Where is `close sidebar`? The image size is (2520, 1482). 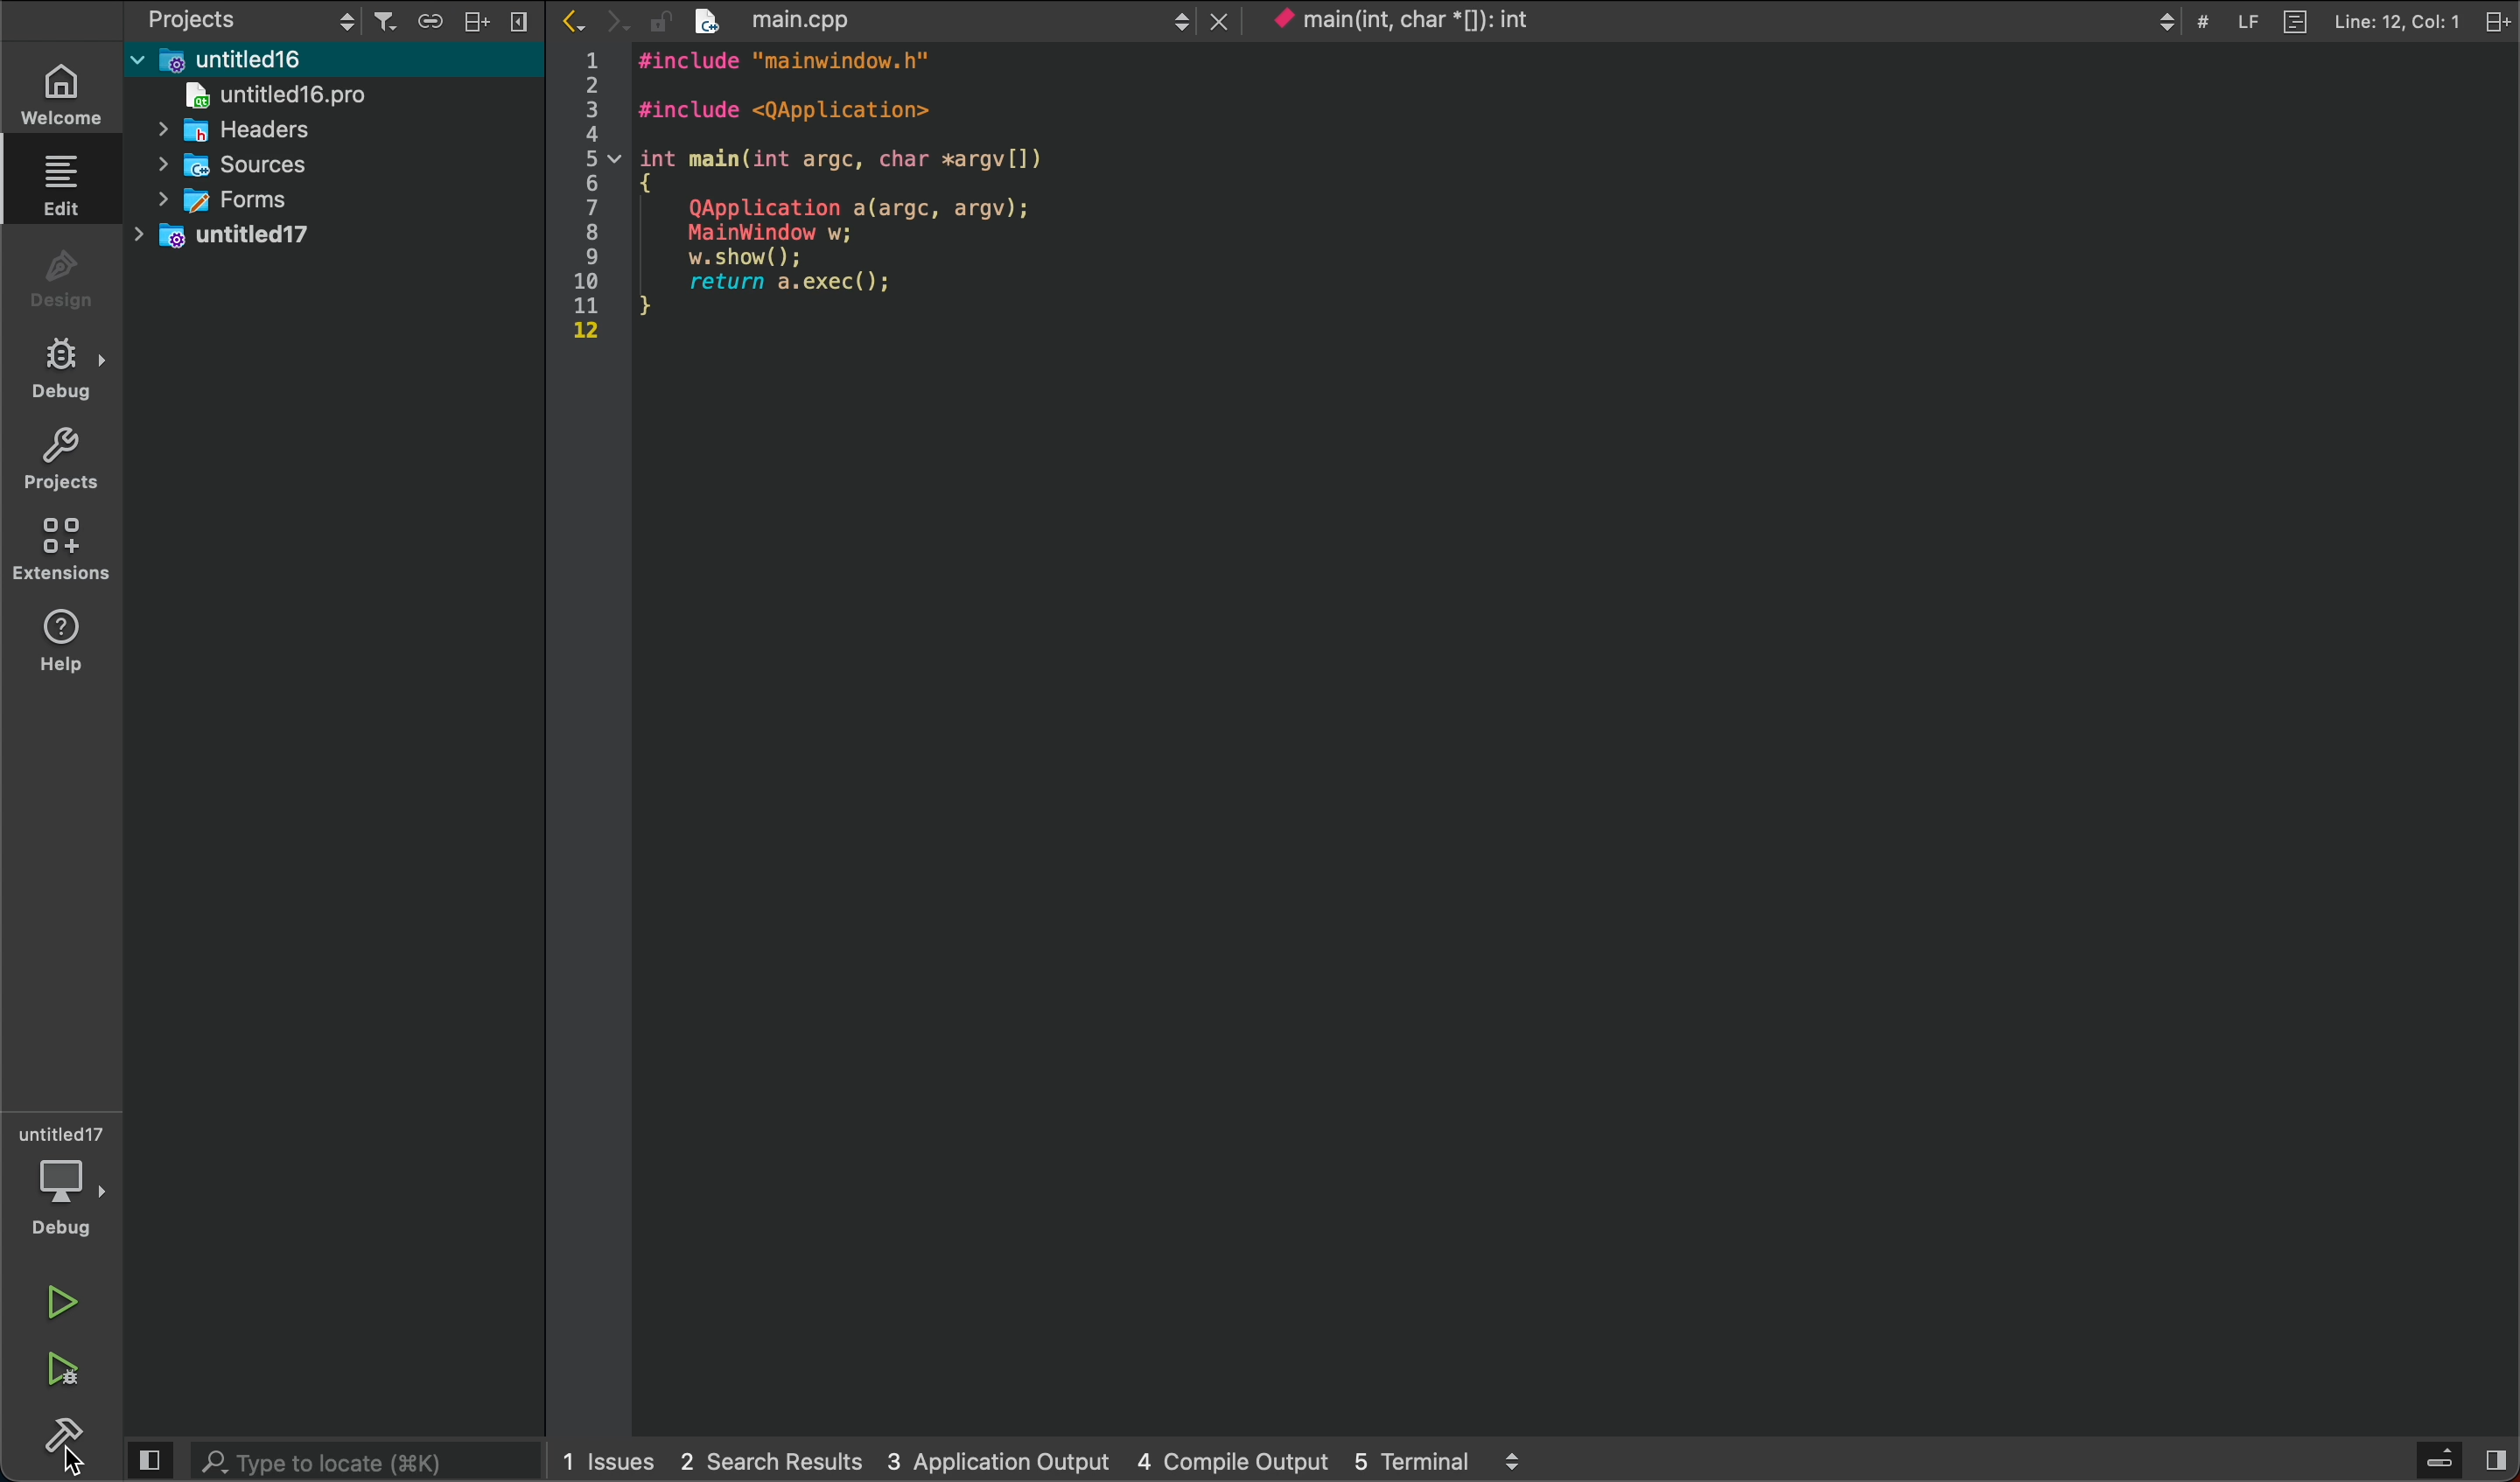 close sidebar is located at coordinates (2493, 1460).